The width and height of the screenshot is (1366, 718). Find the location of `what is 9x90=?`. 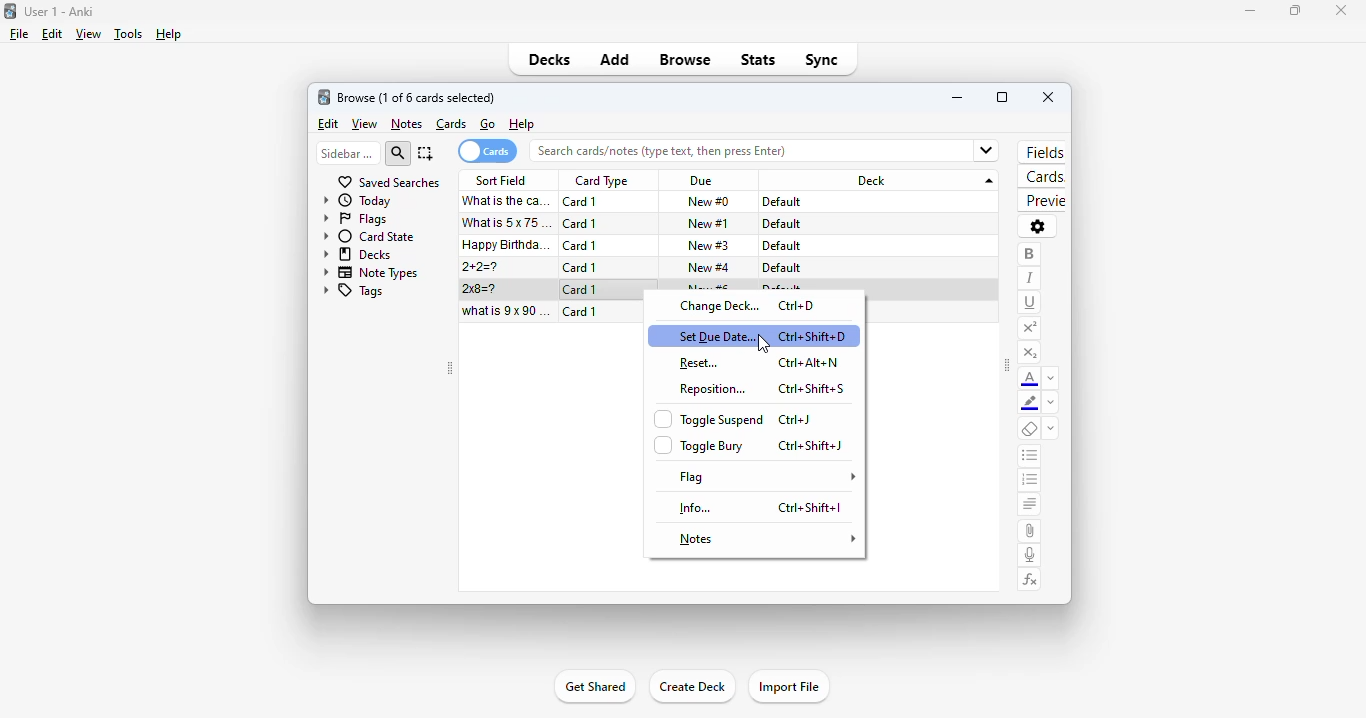

what is 9x90=? is located at coordinates (507, 311).